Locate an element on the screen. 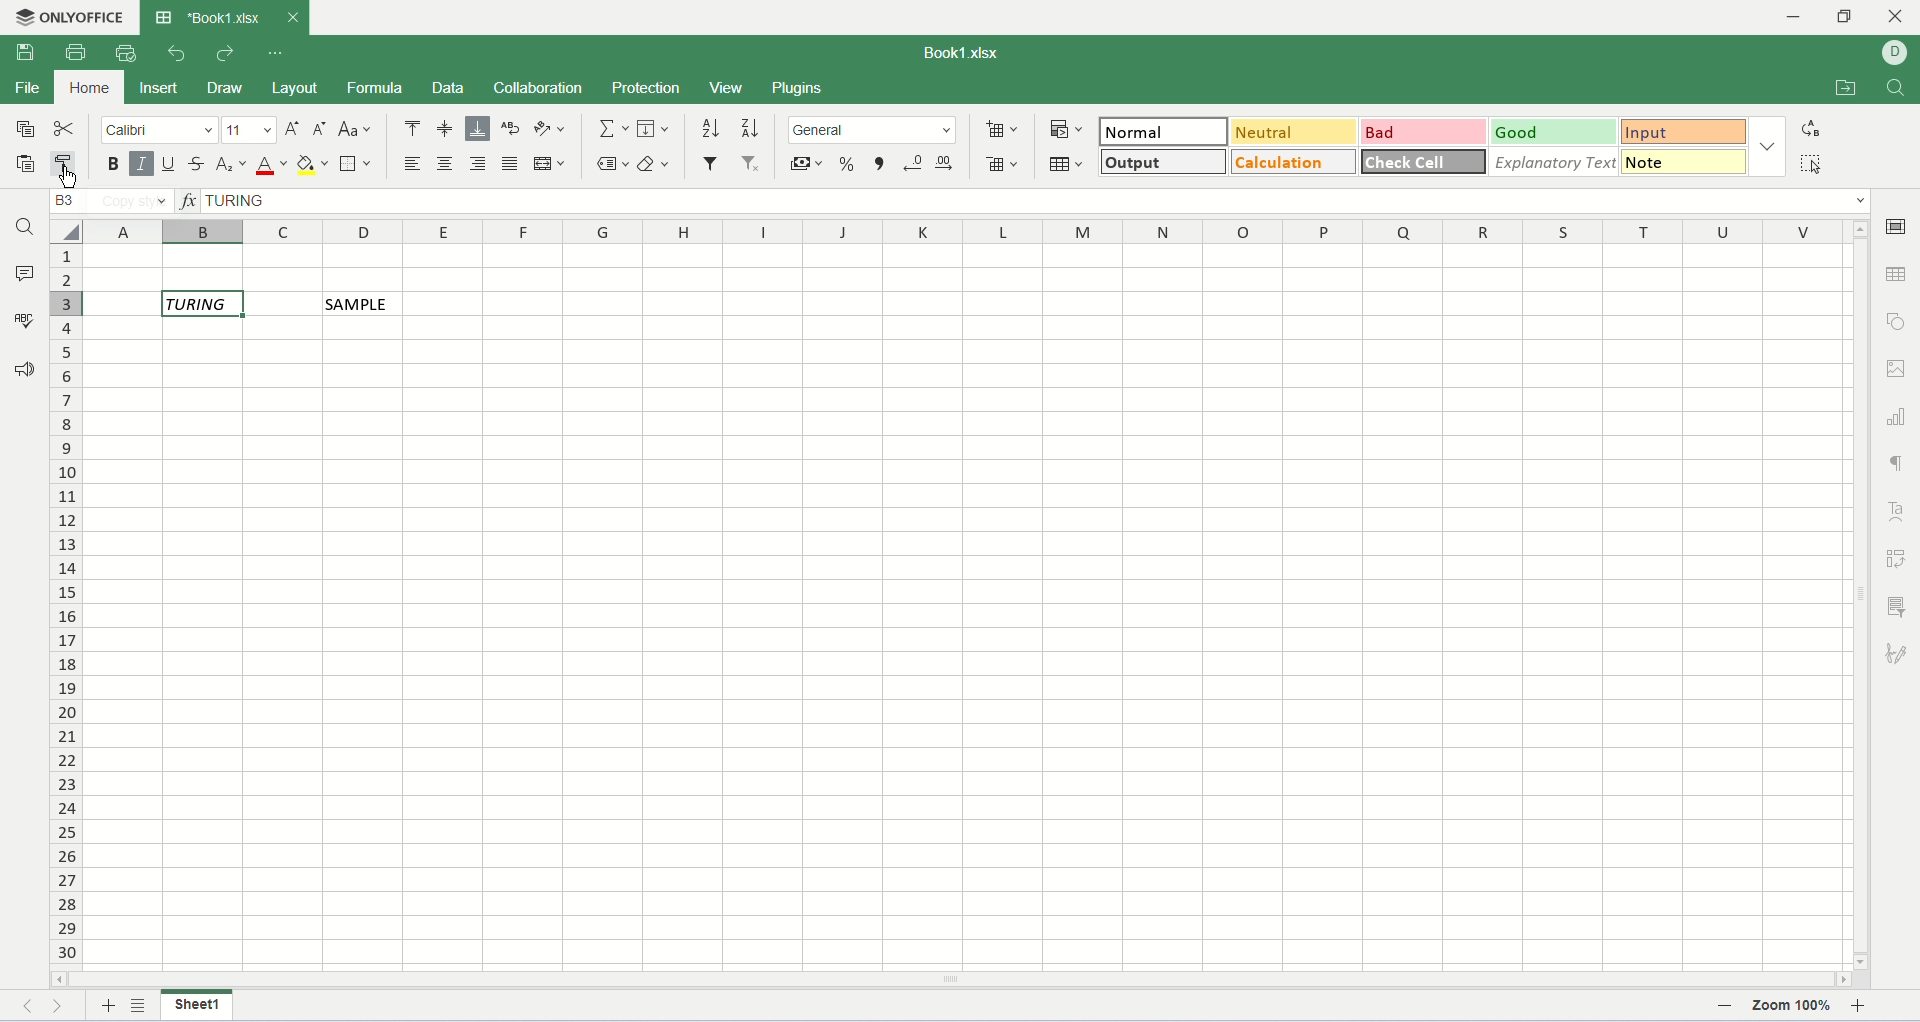  sort ascending is located at coordinates (711, 130).